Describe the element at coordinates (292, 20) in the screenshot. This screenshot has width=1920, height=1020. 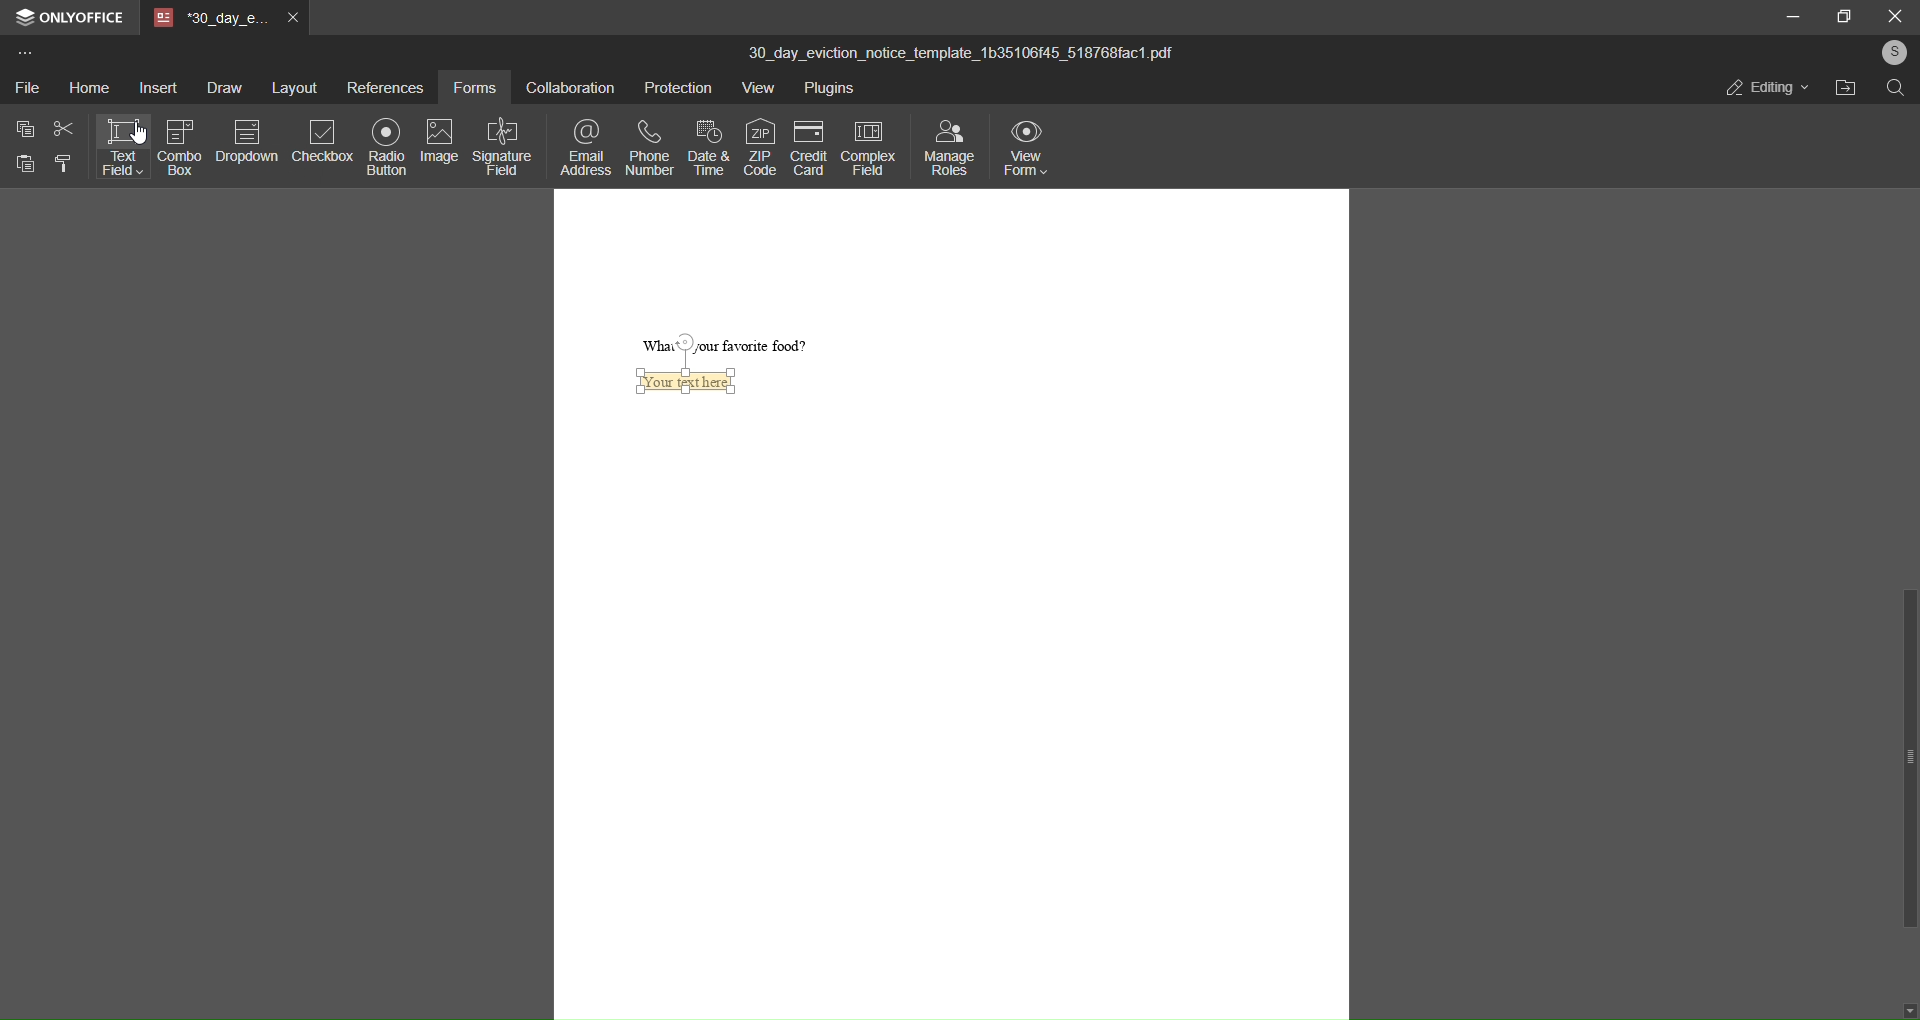
I see `close tab` at that location.